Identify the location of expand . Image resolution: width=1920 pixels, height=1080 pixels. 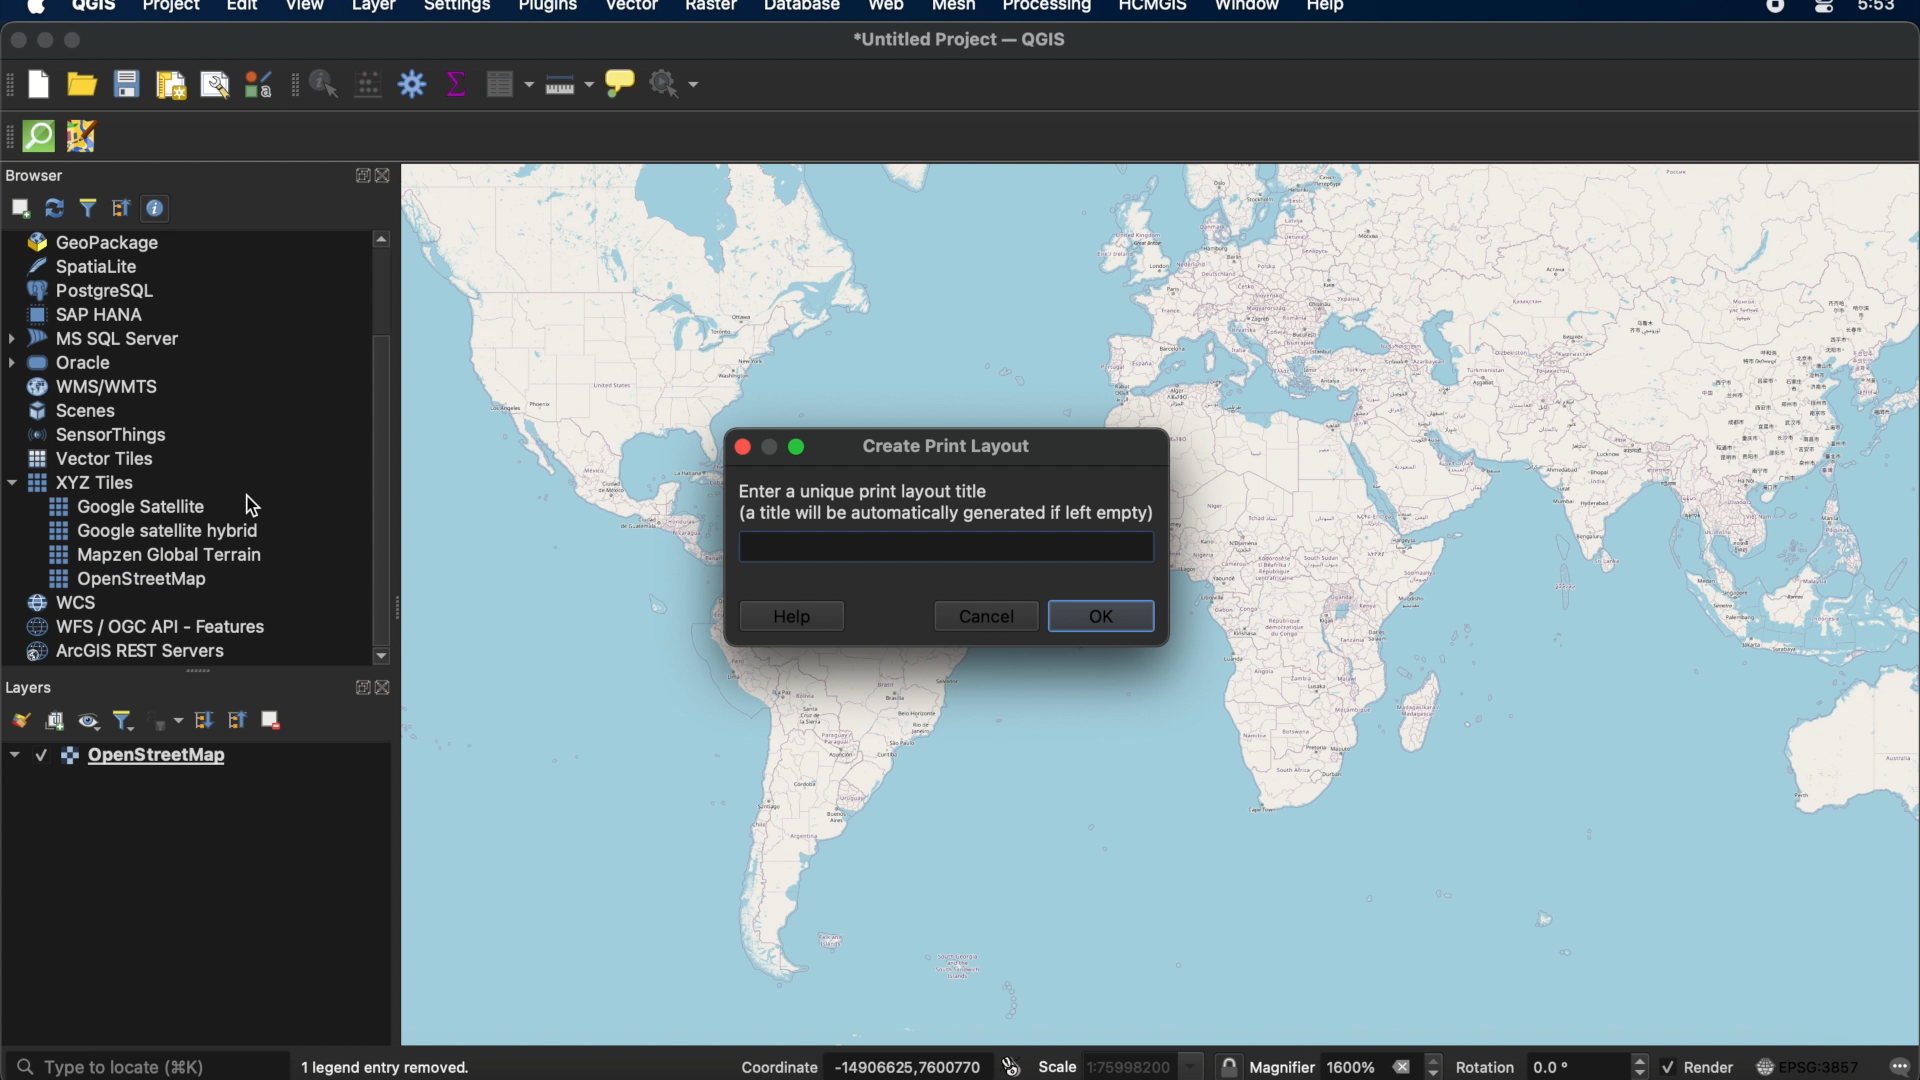
(359, 686).